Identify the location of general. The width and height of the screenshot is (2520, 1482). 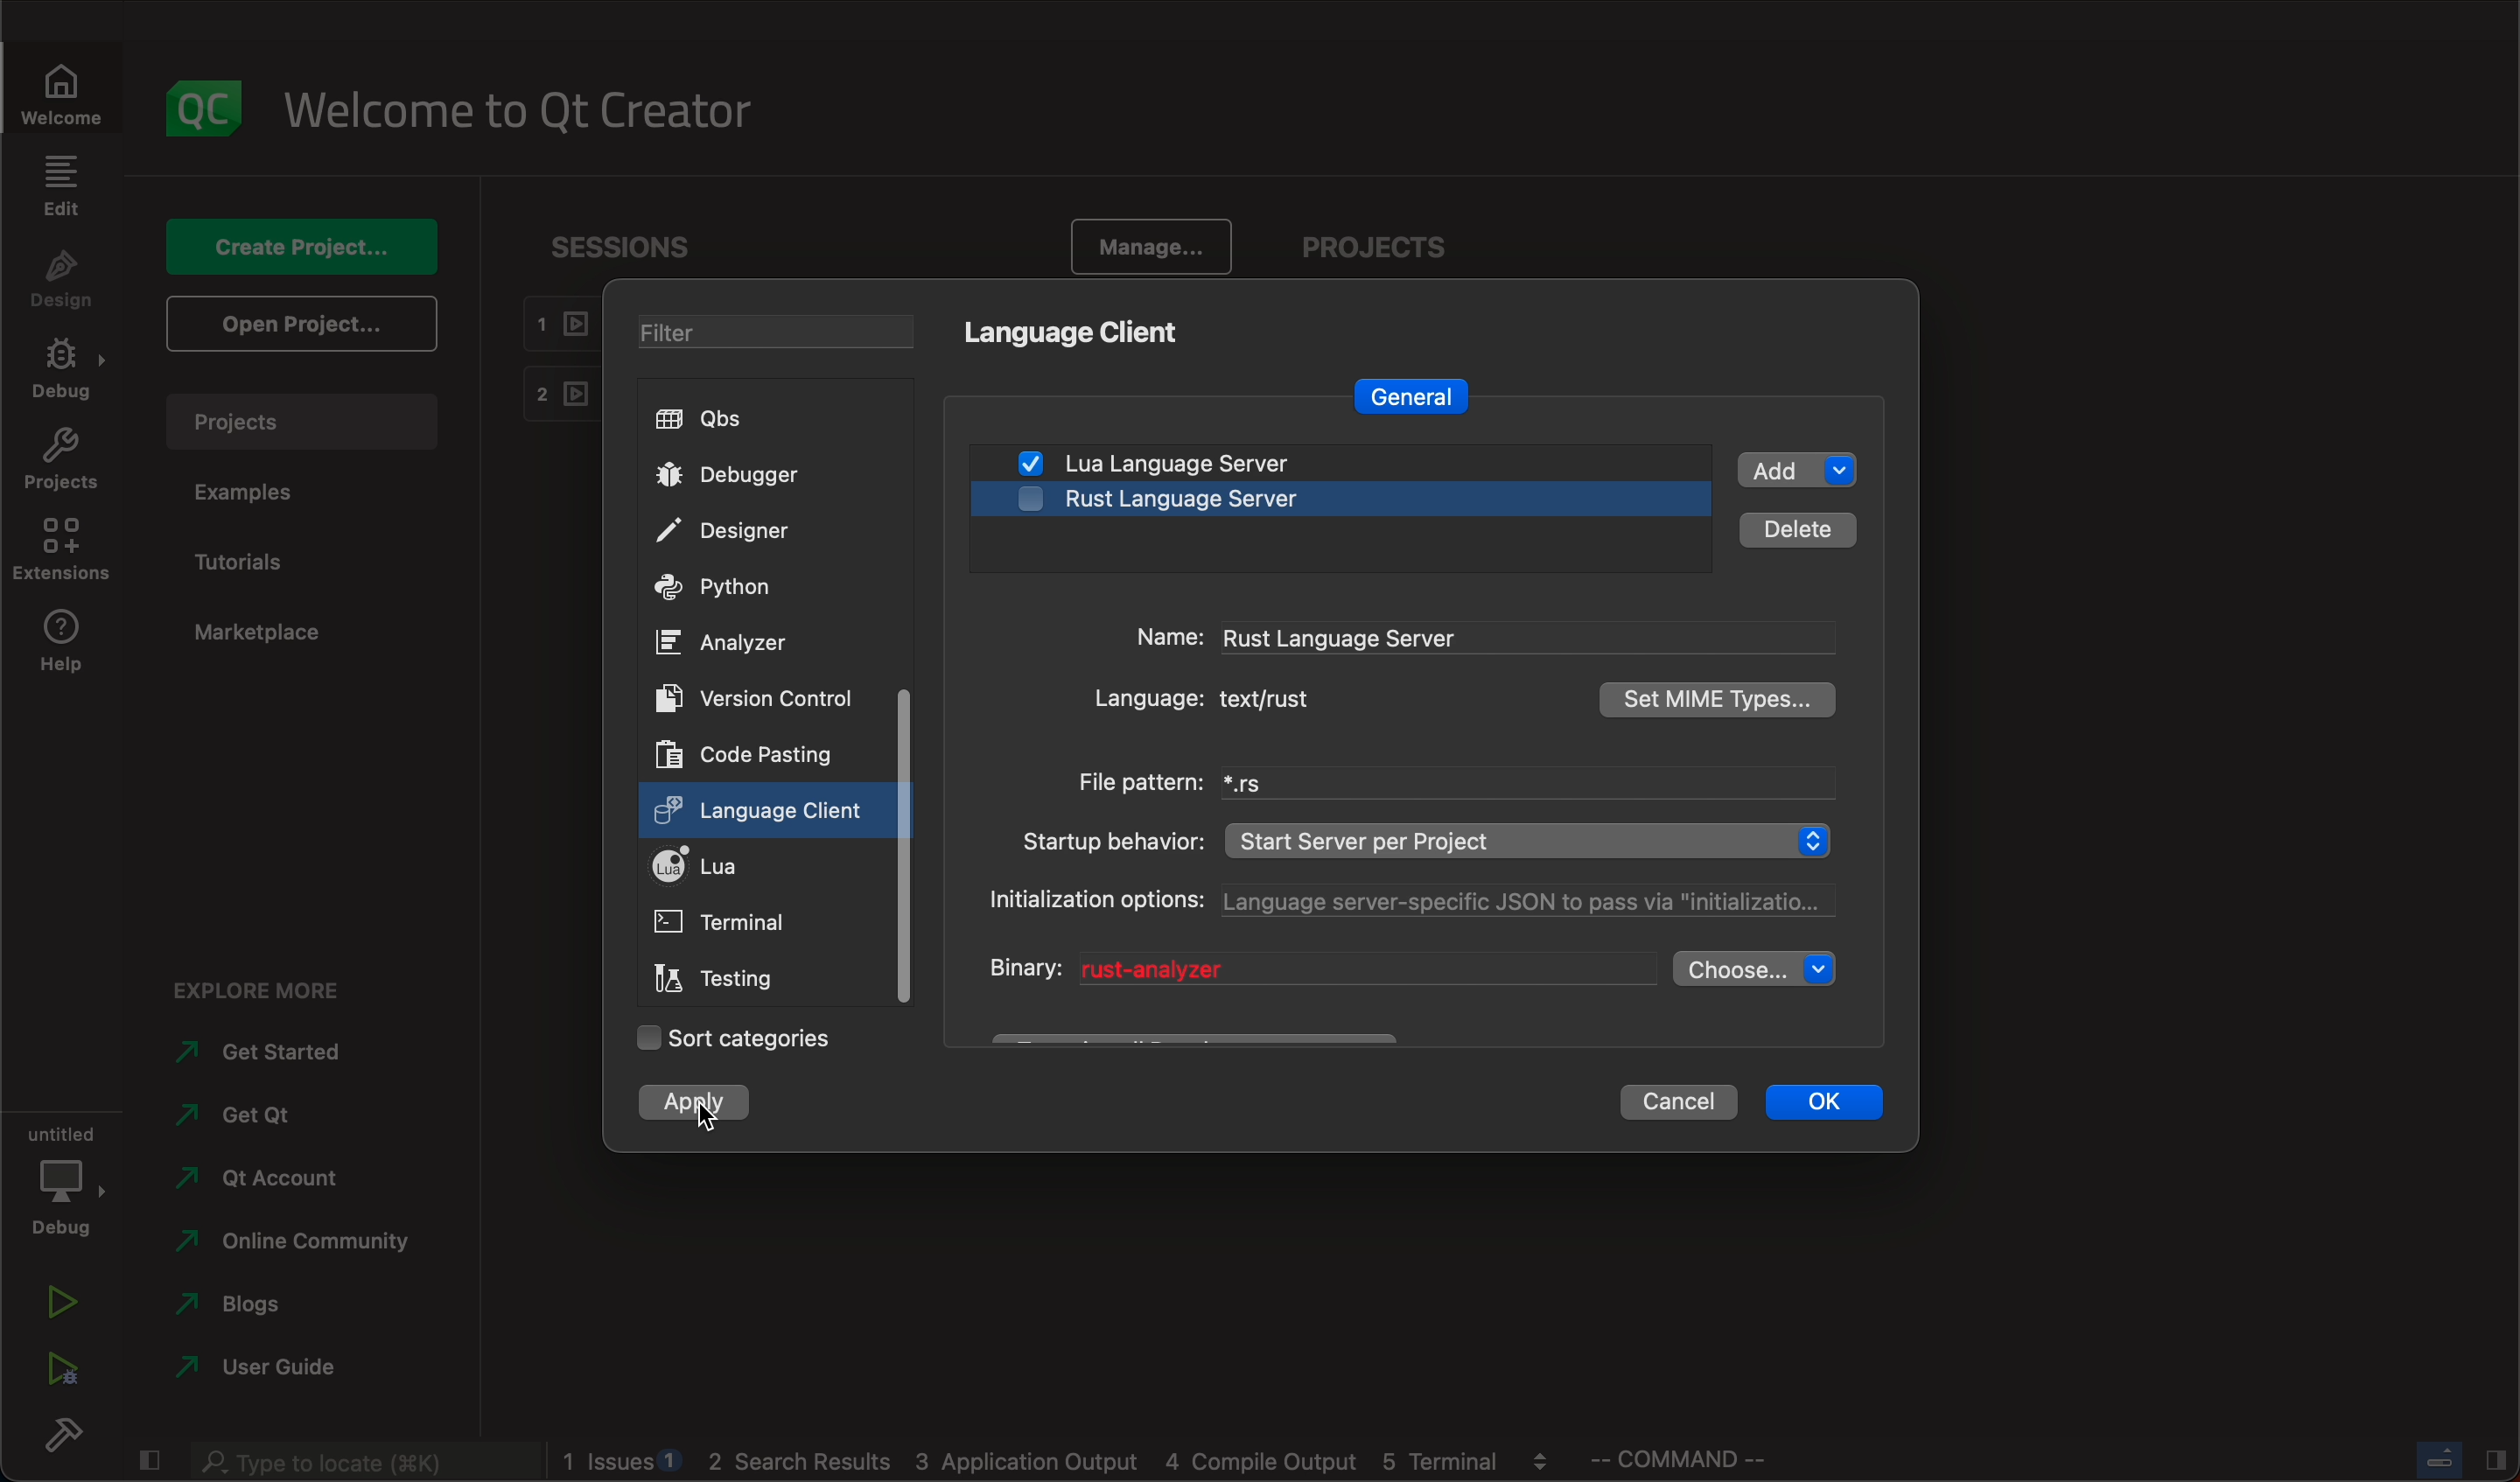
(1423, 392).